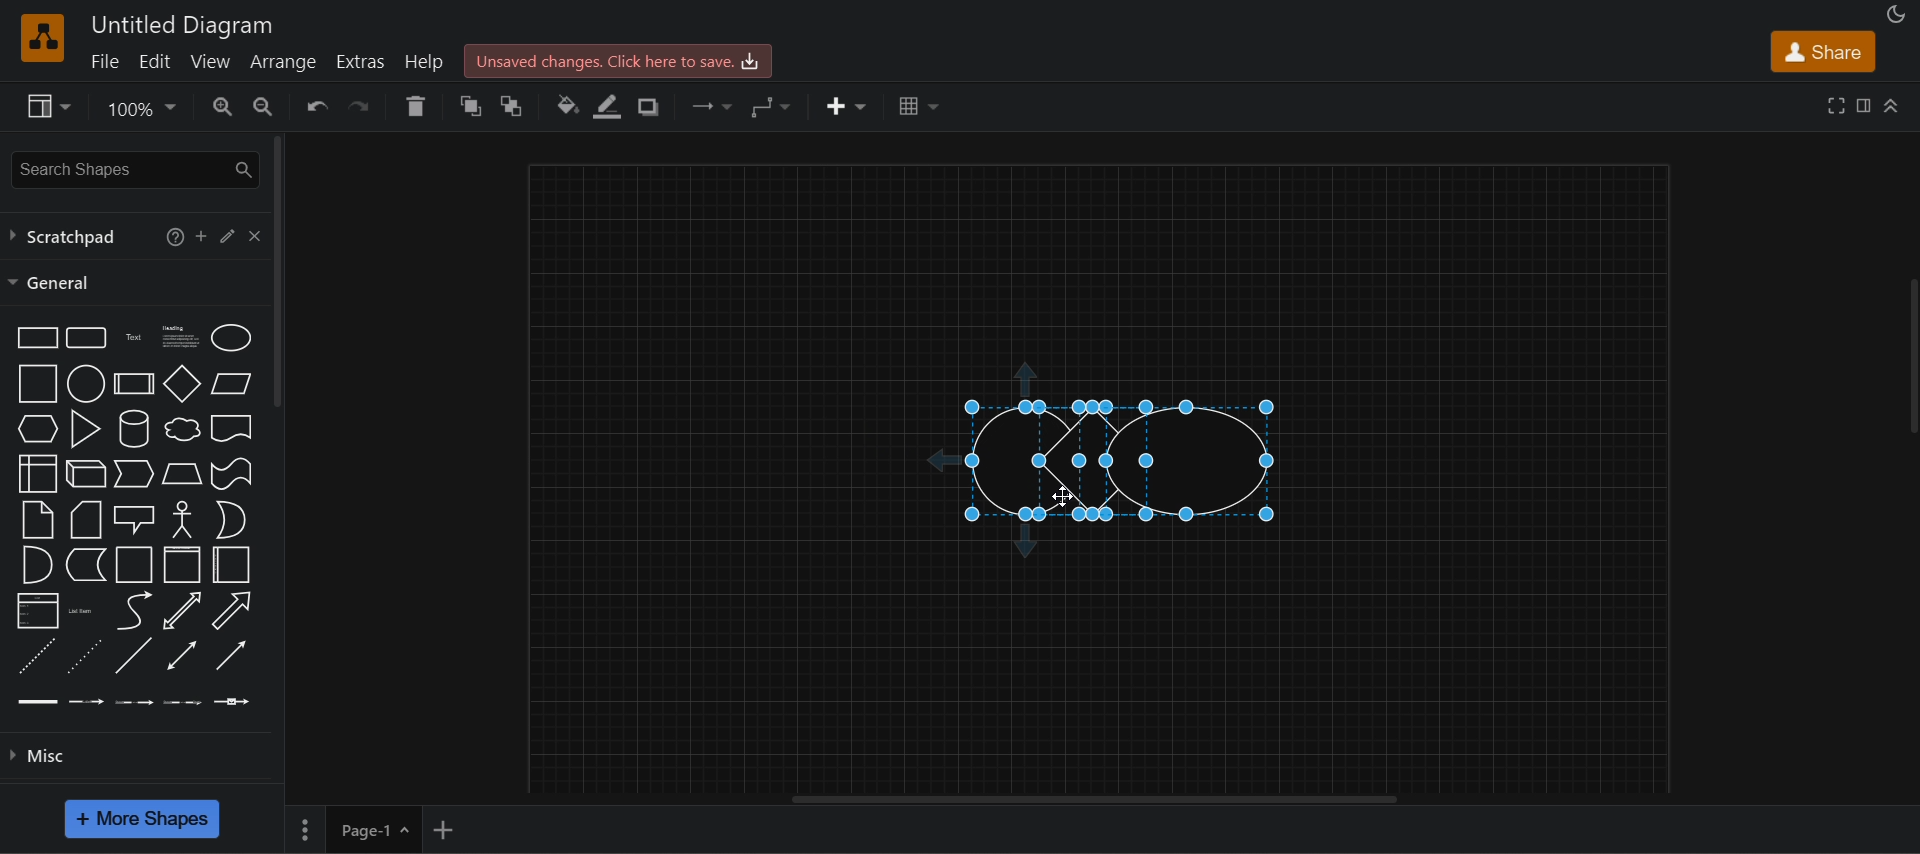  Describe the element at coordinates (472, 107) in the screenshot. I see `to front` at that location.